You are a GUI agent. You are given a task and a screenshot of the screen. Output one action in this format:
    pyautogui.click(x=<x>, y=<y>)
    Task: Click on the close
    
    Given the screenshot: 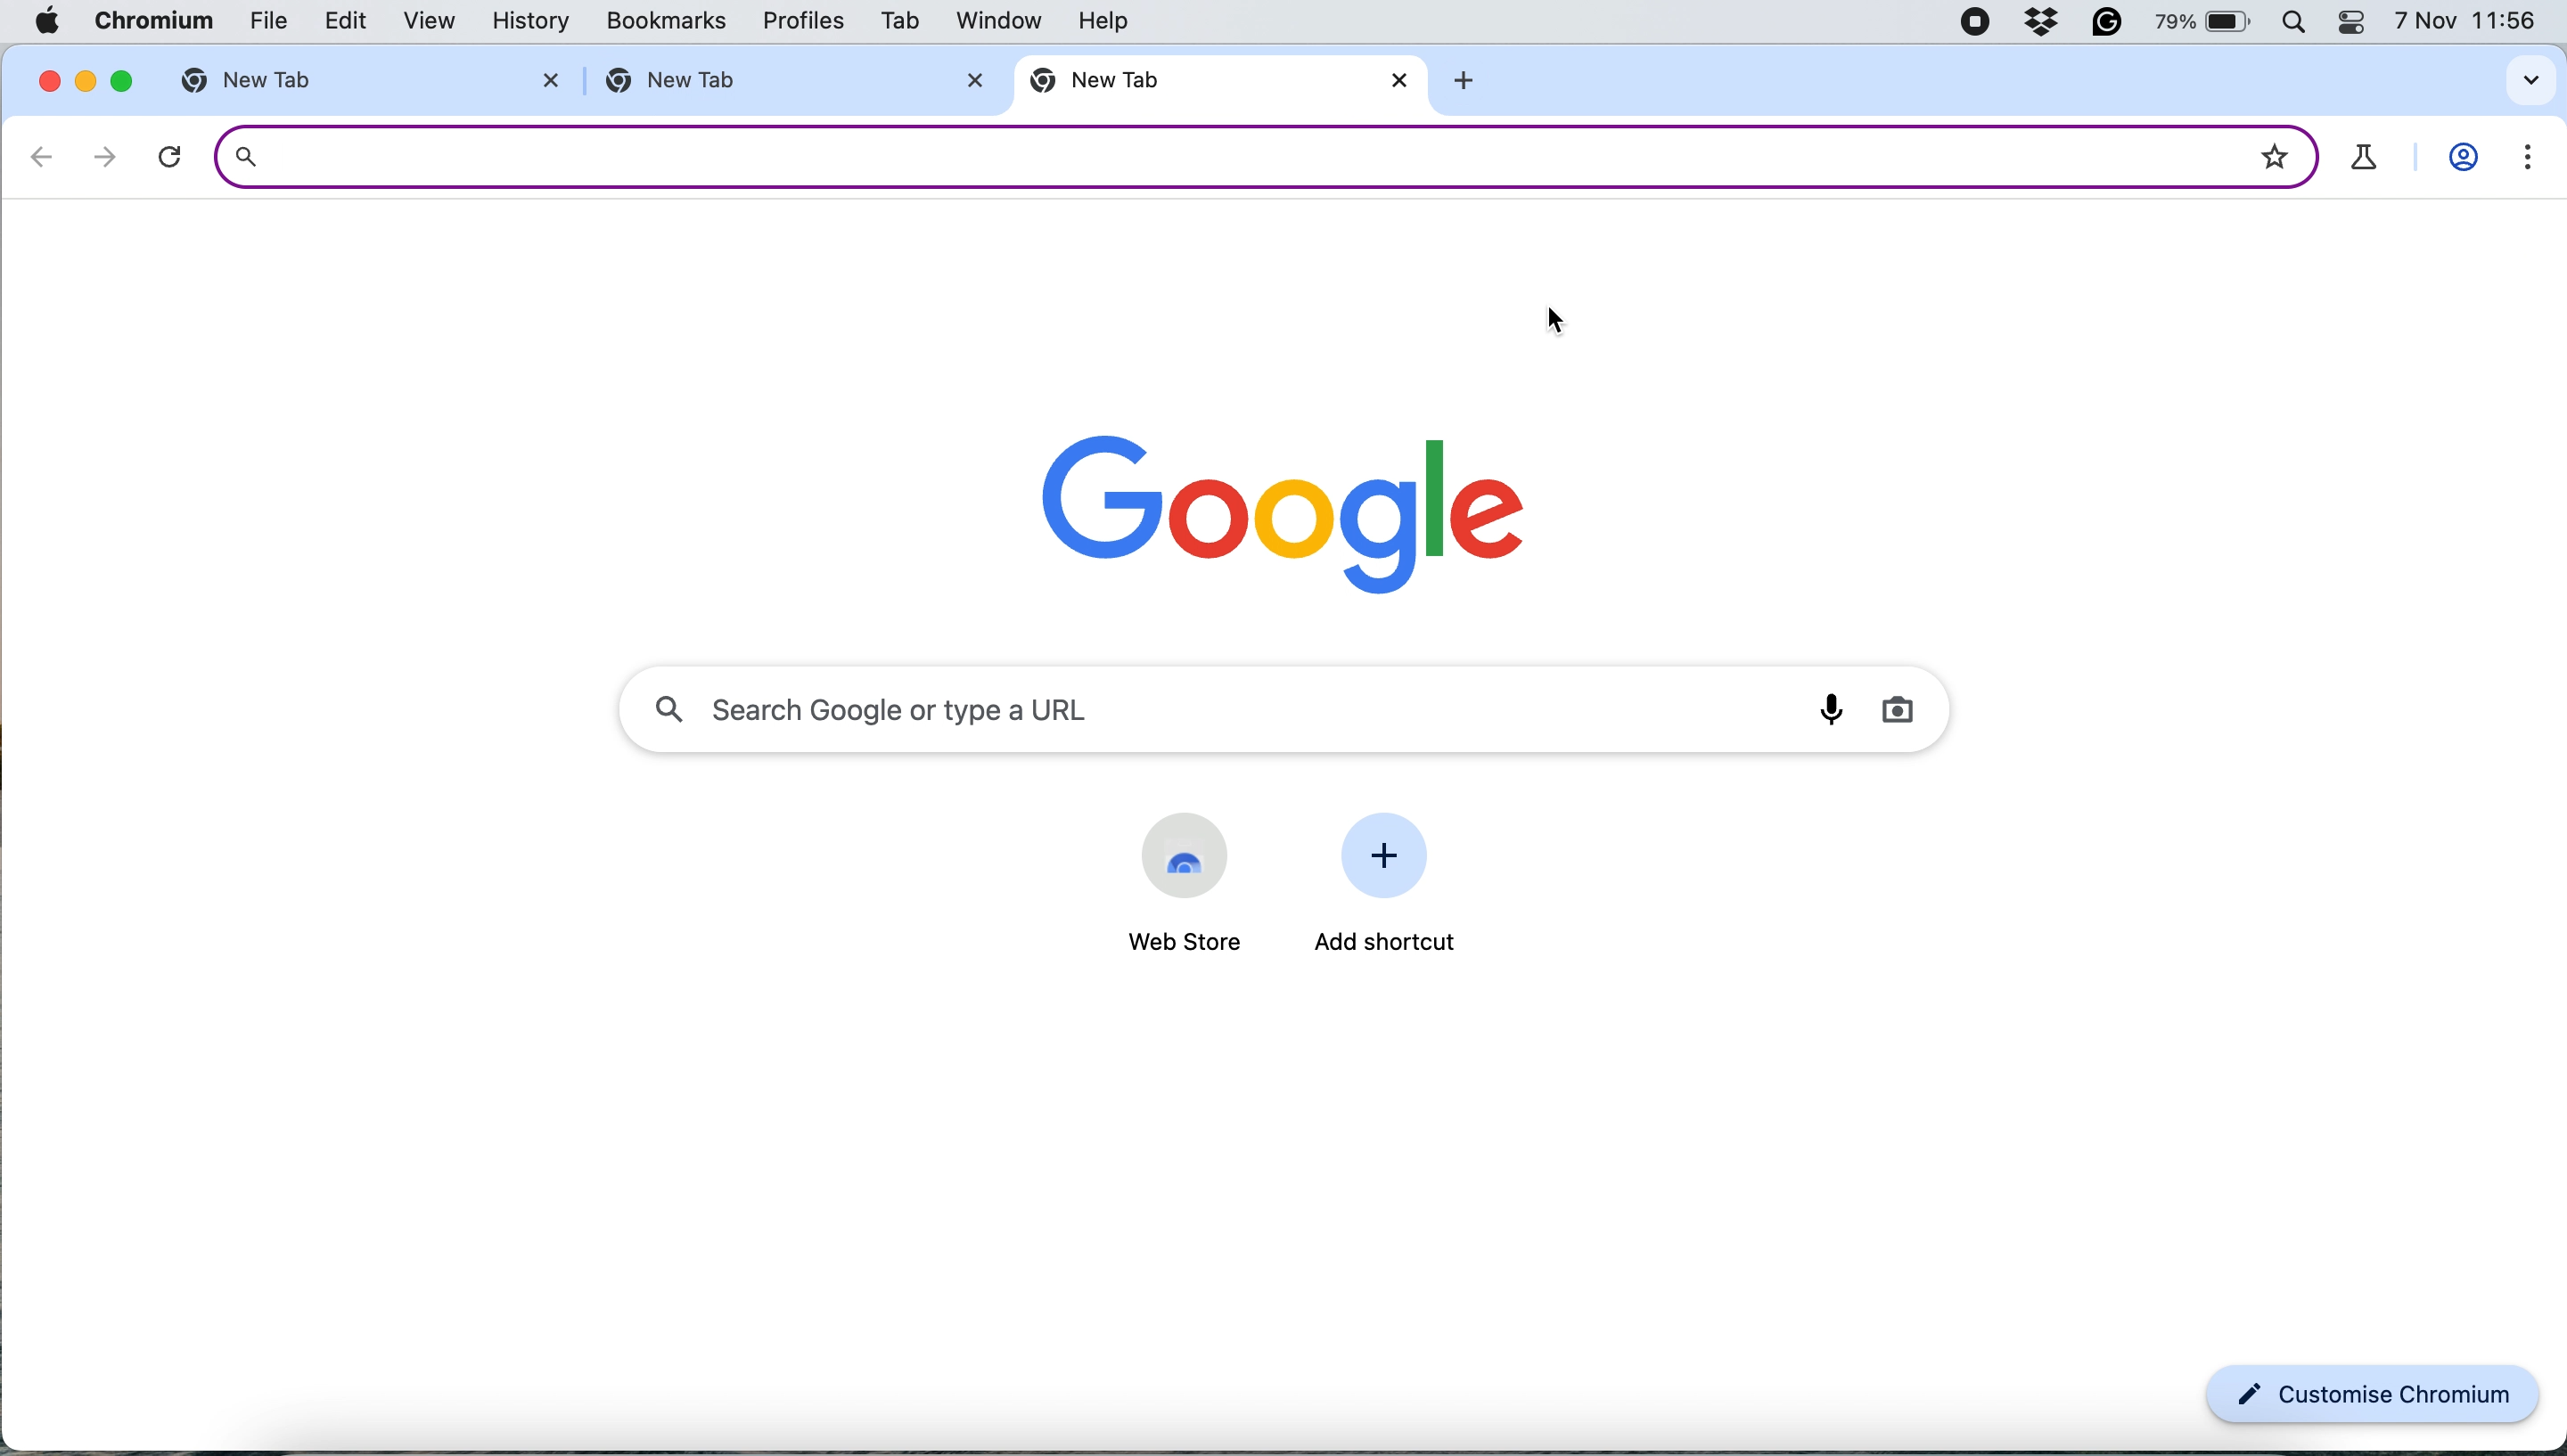 What is the action you would take?
    pyautogui.click(x=1403, y=82)
    